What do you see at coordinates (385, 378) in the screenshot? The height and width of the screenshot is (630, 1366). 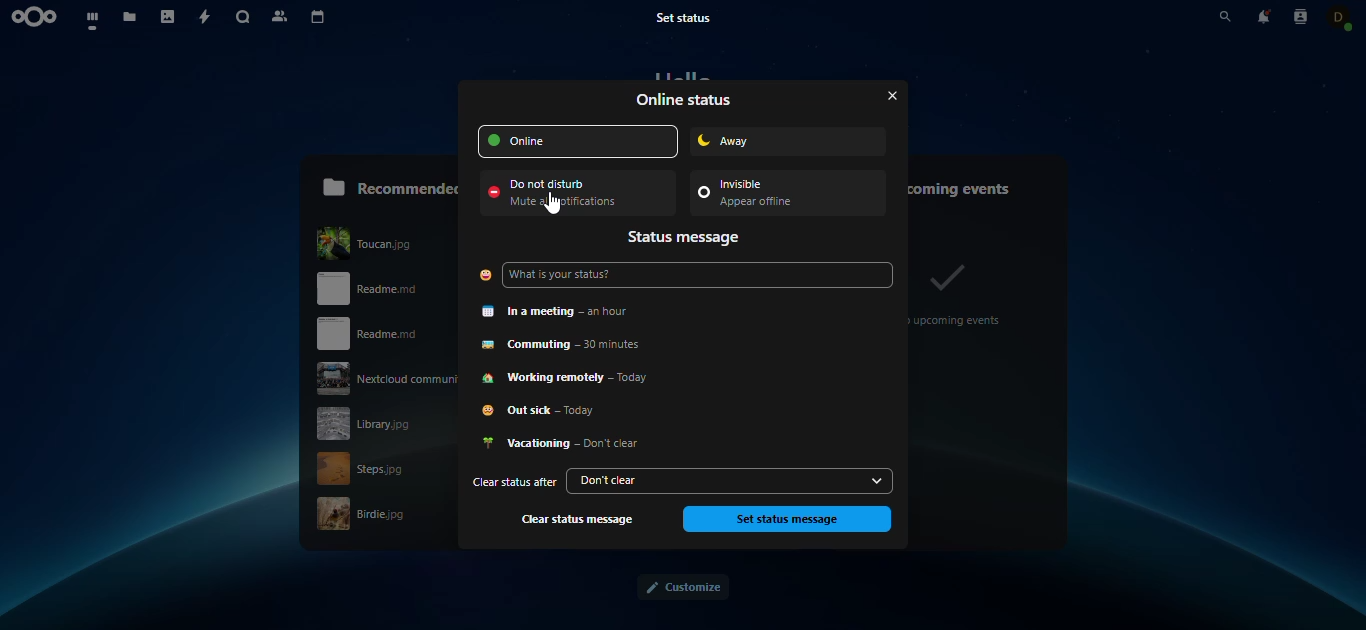 I see `nextcloud community` at bounding box center [385, 378].